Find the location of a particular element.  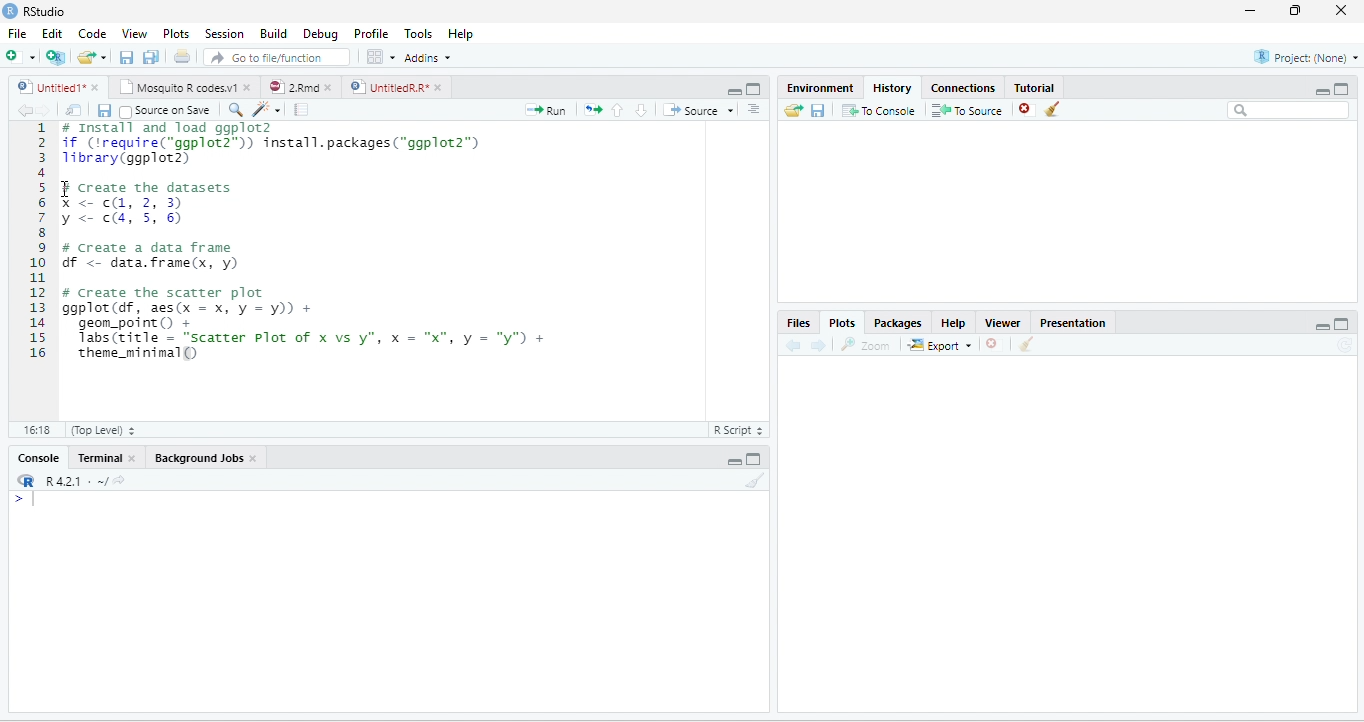

Untitled1* is located at coordinates (48, 87).